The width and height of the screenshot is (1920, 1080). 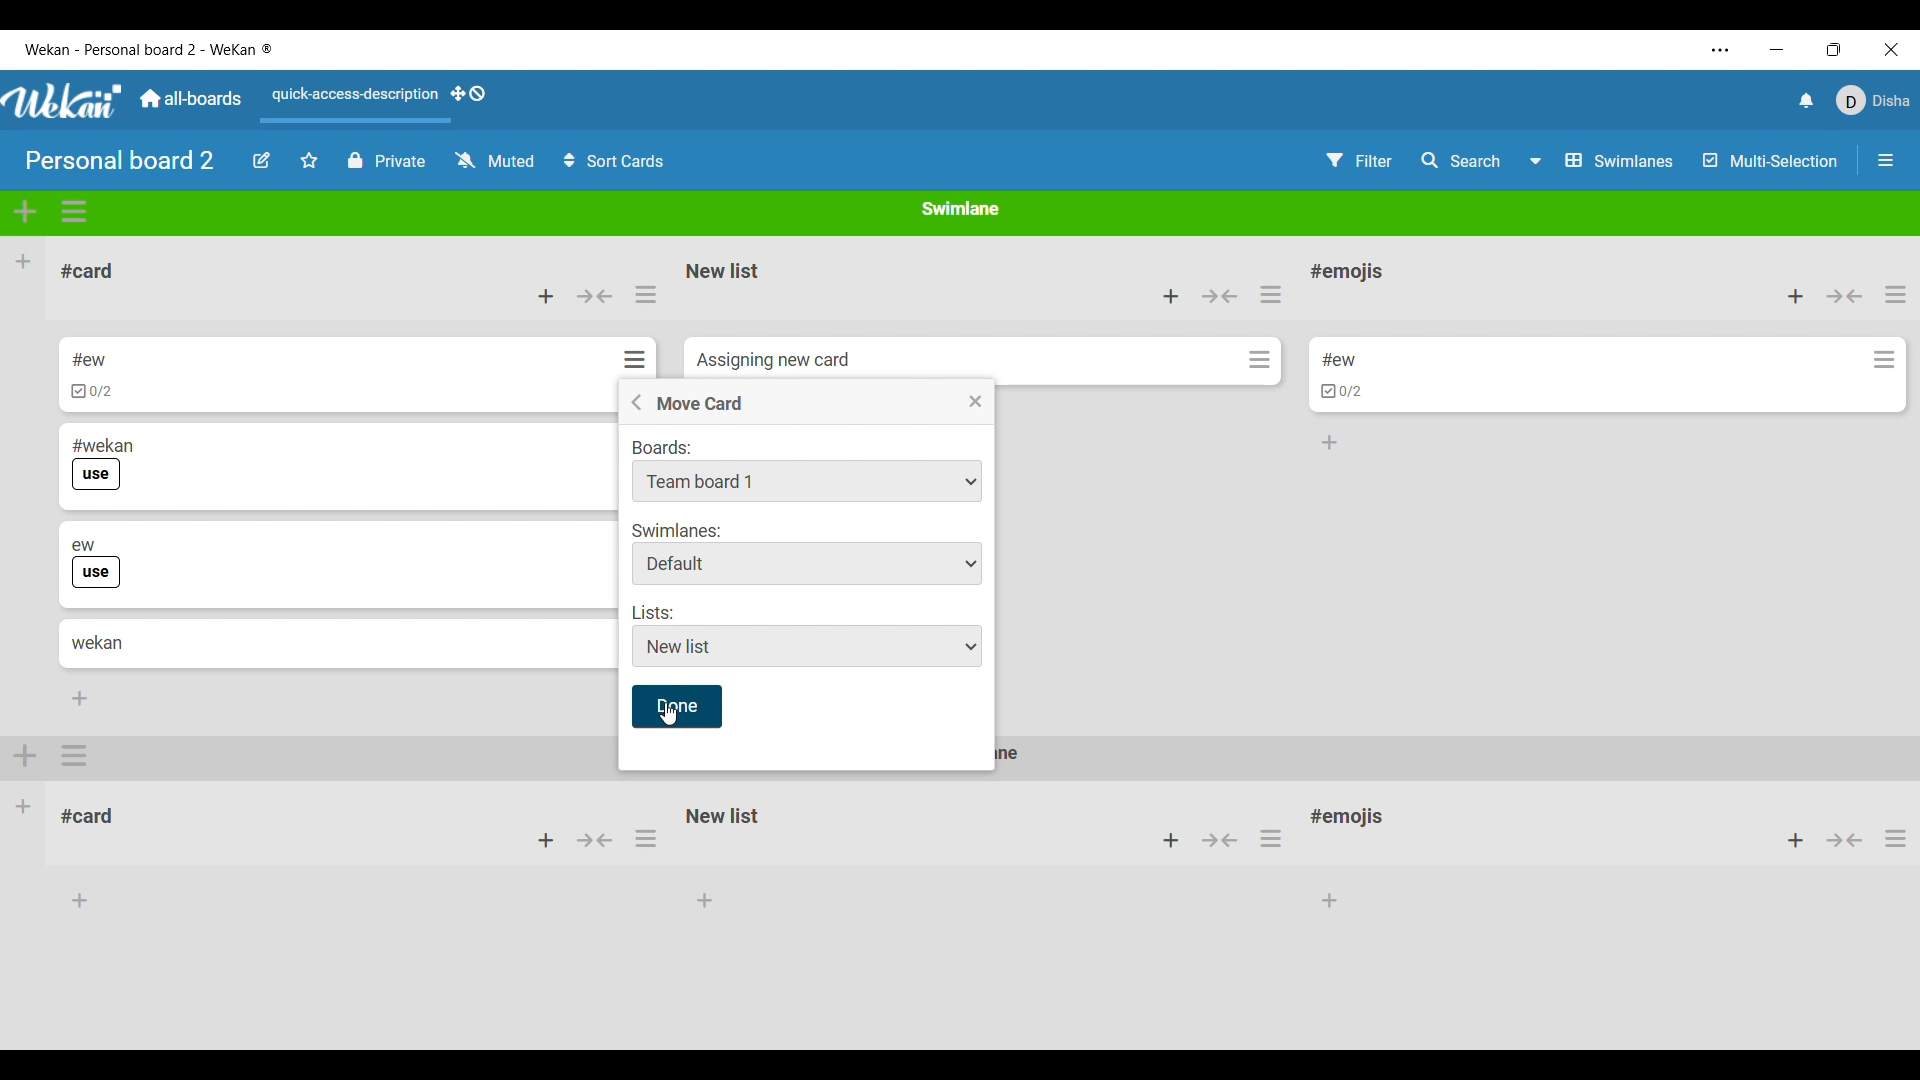 I want to click on List title, so click(x=88, y=271).